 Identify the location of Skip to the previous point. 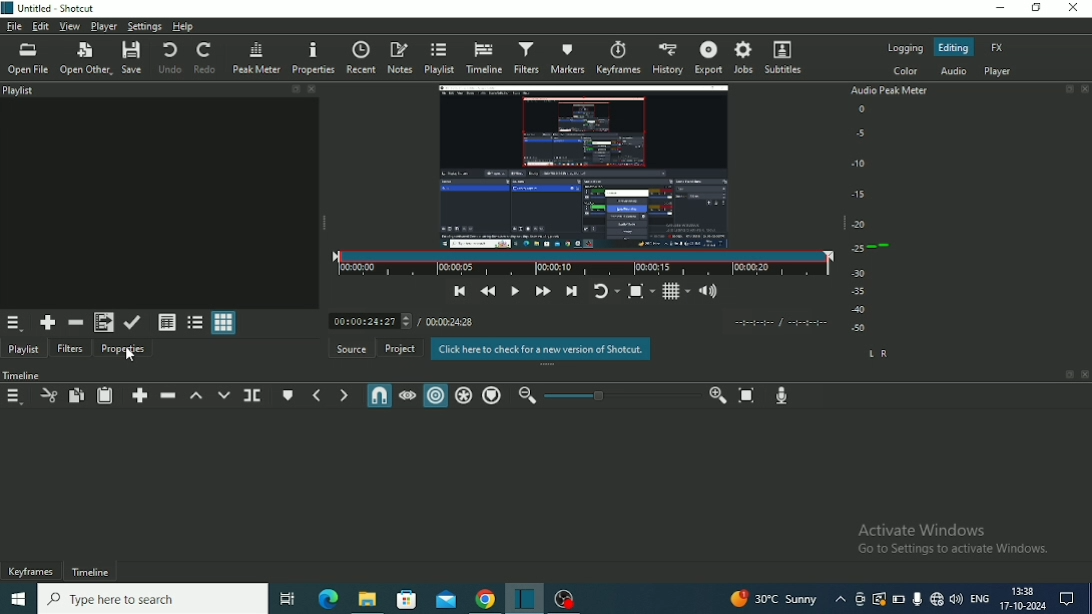
(461, 292).